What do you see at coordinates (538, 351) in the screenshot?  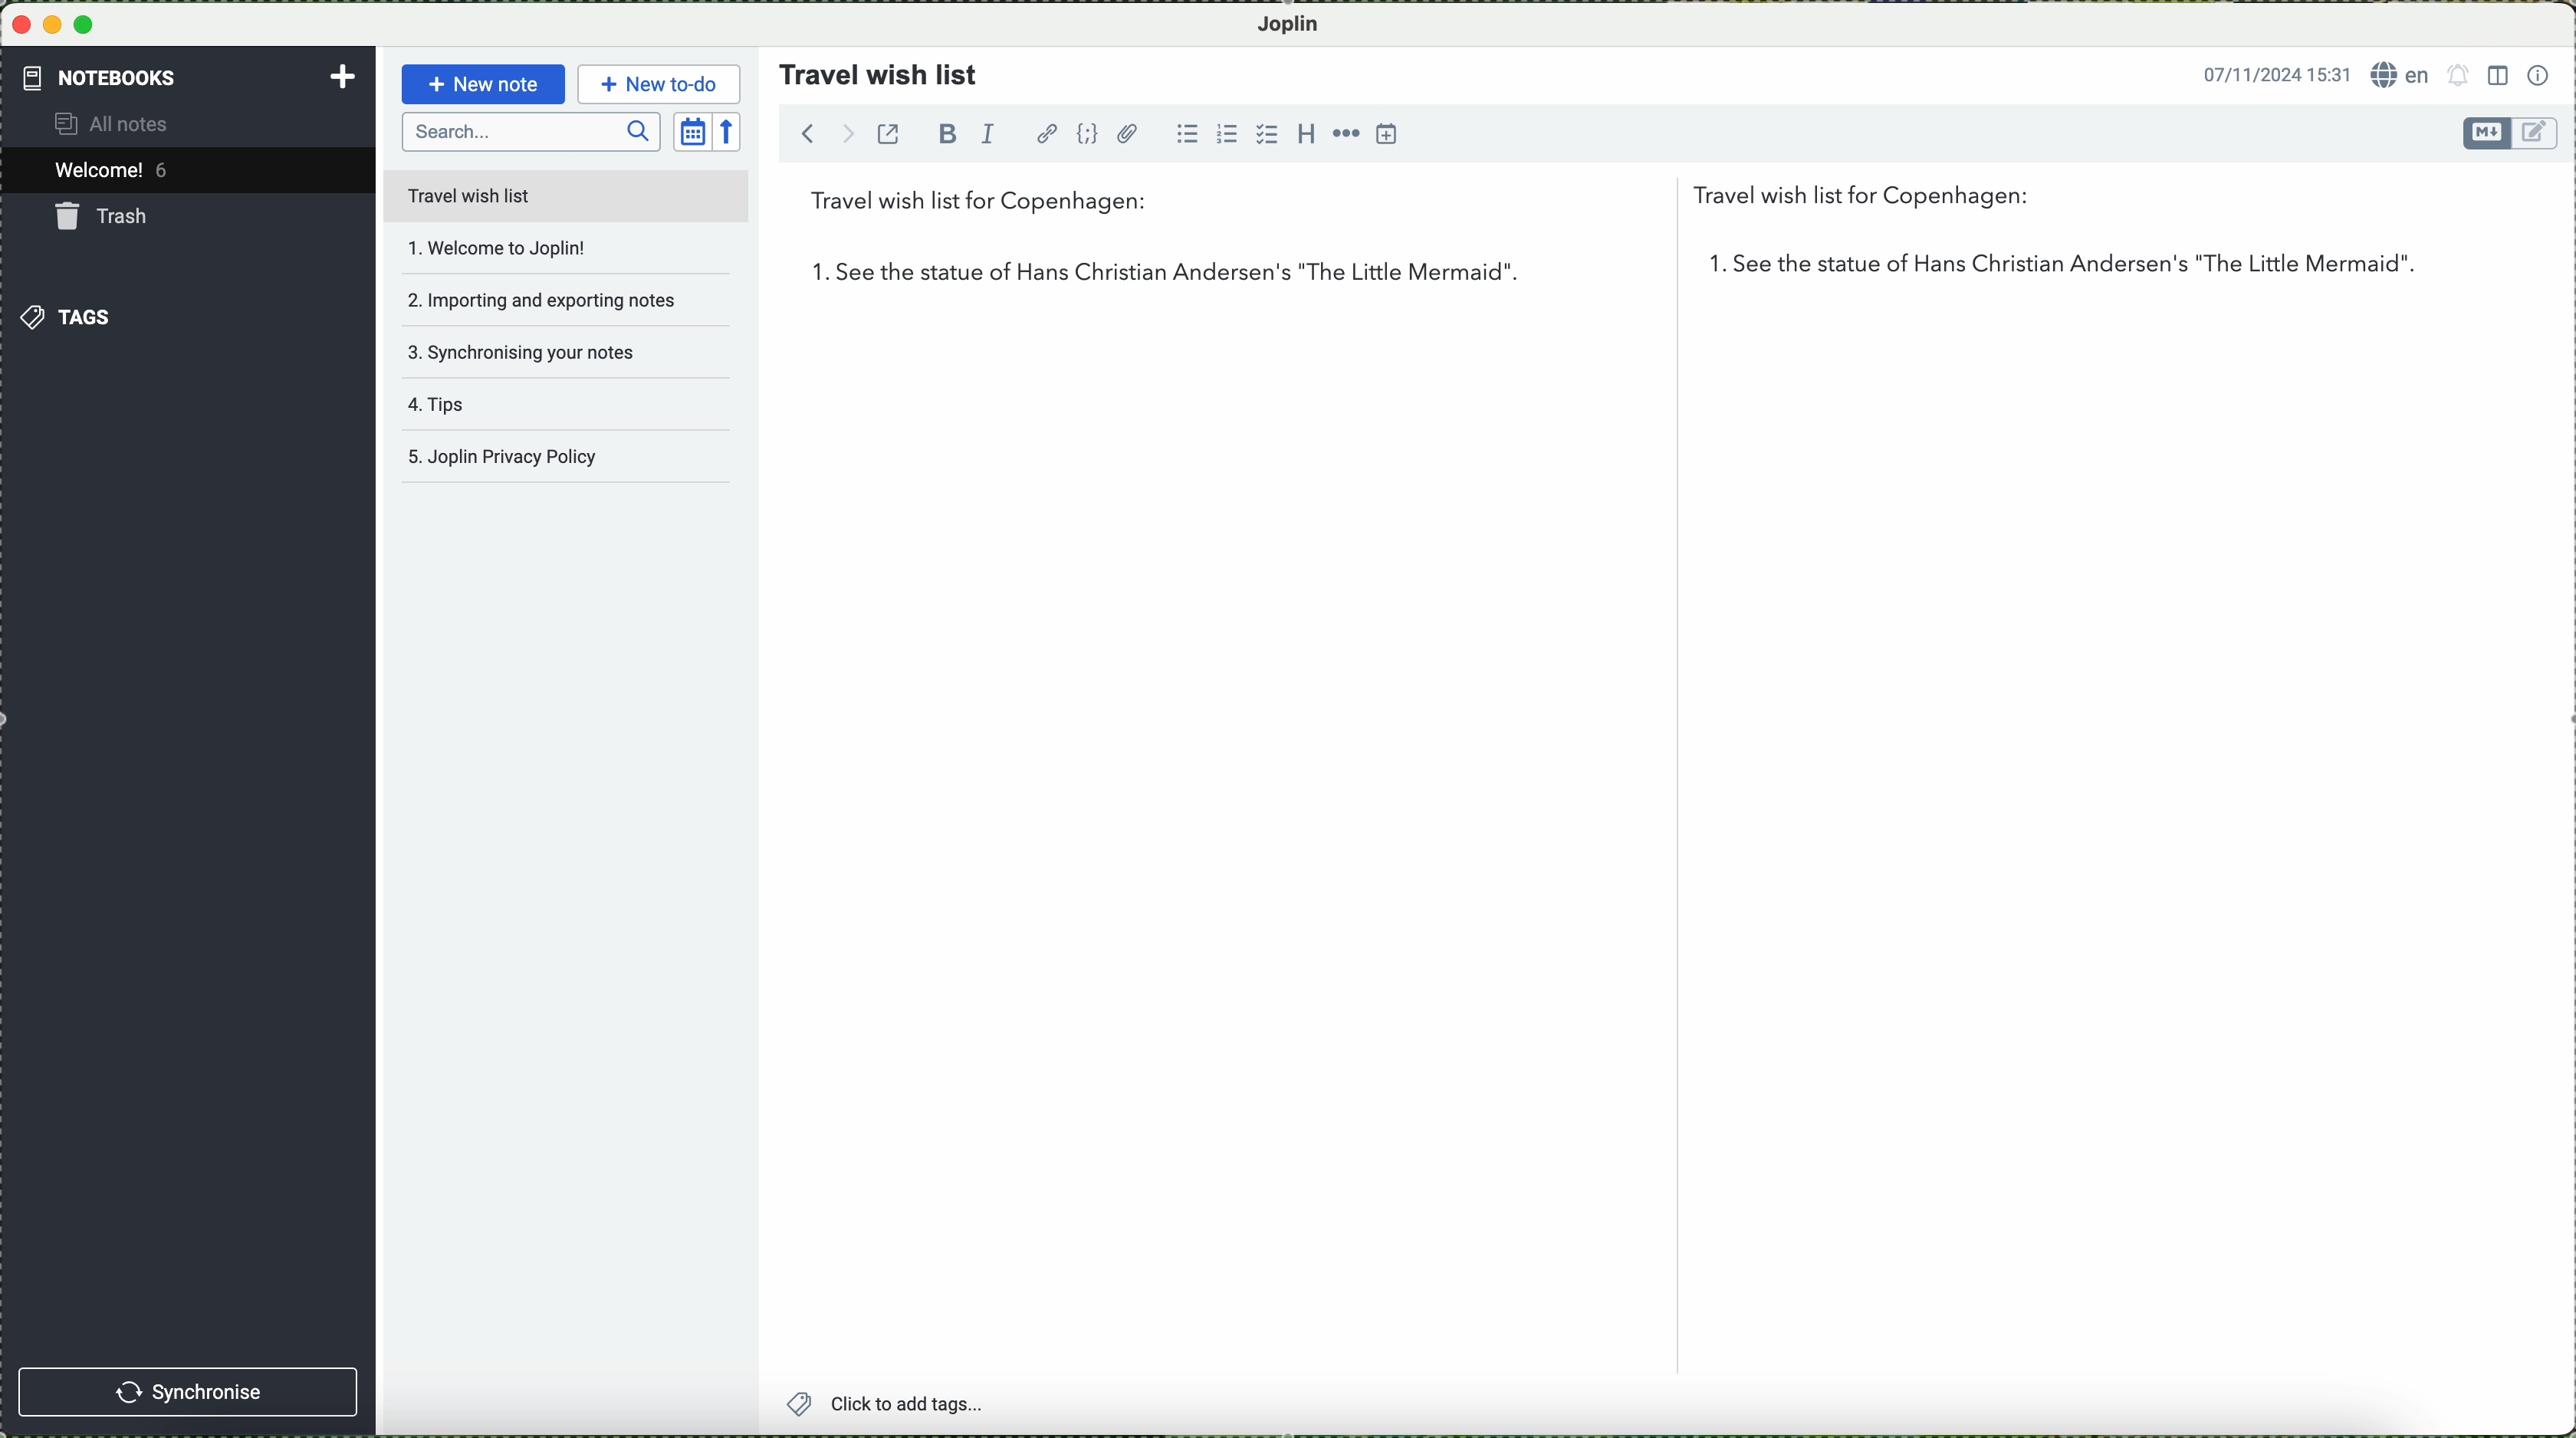 I see `synchronising your notes` at bounding box center [538, 351].